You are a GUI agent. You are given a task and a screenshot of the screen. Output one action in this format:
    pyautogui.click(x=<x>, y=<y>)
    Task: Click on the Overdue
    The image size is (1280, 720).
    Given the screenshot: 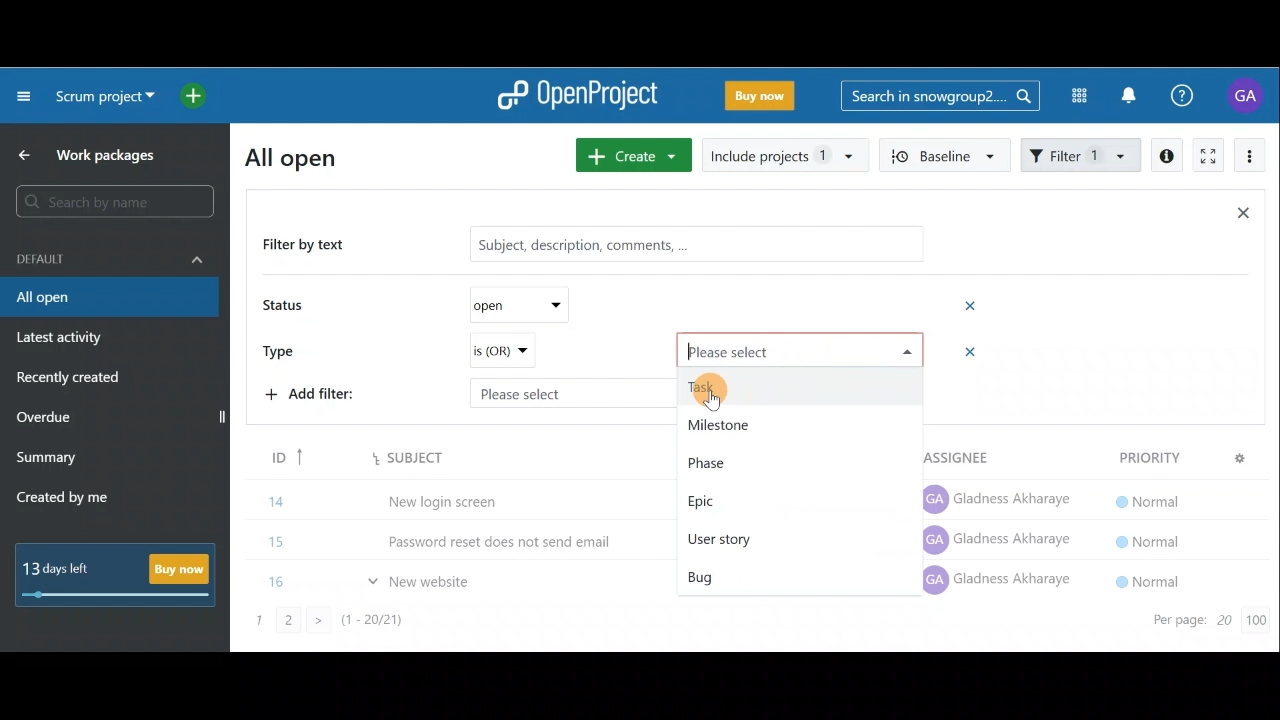 What is the action you would take?
    pyautogui.click(x=46, y=419)
    